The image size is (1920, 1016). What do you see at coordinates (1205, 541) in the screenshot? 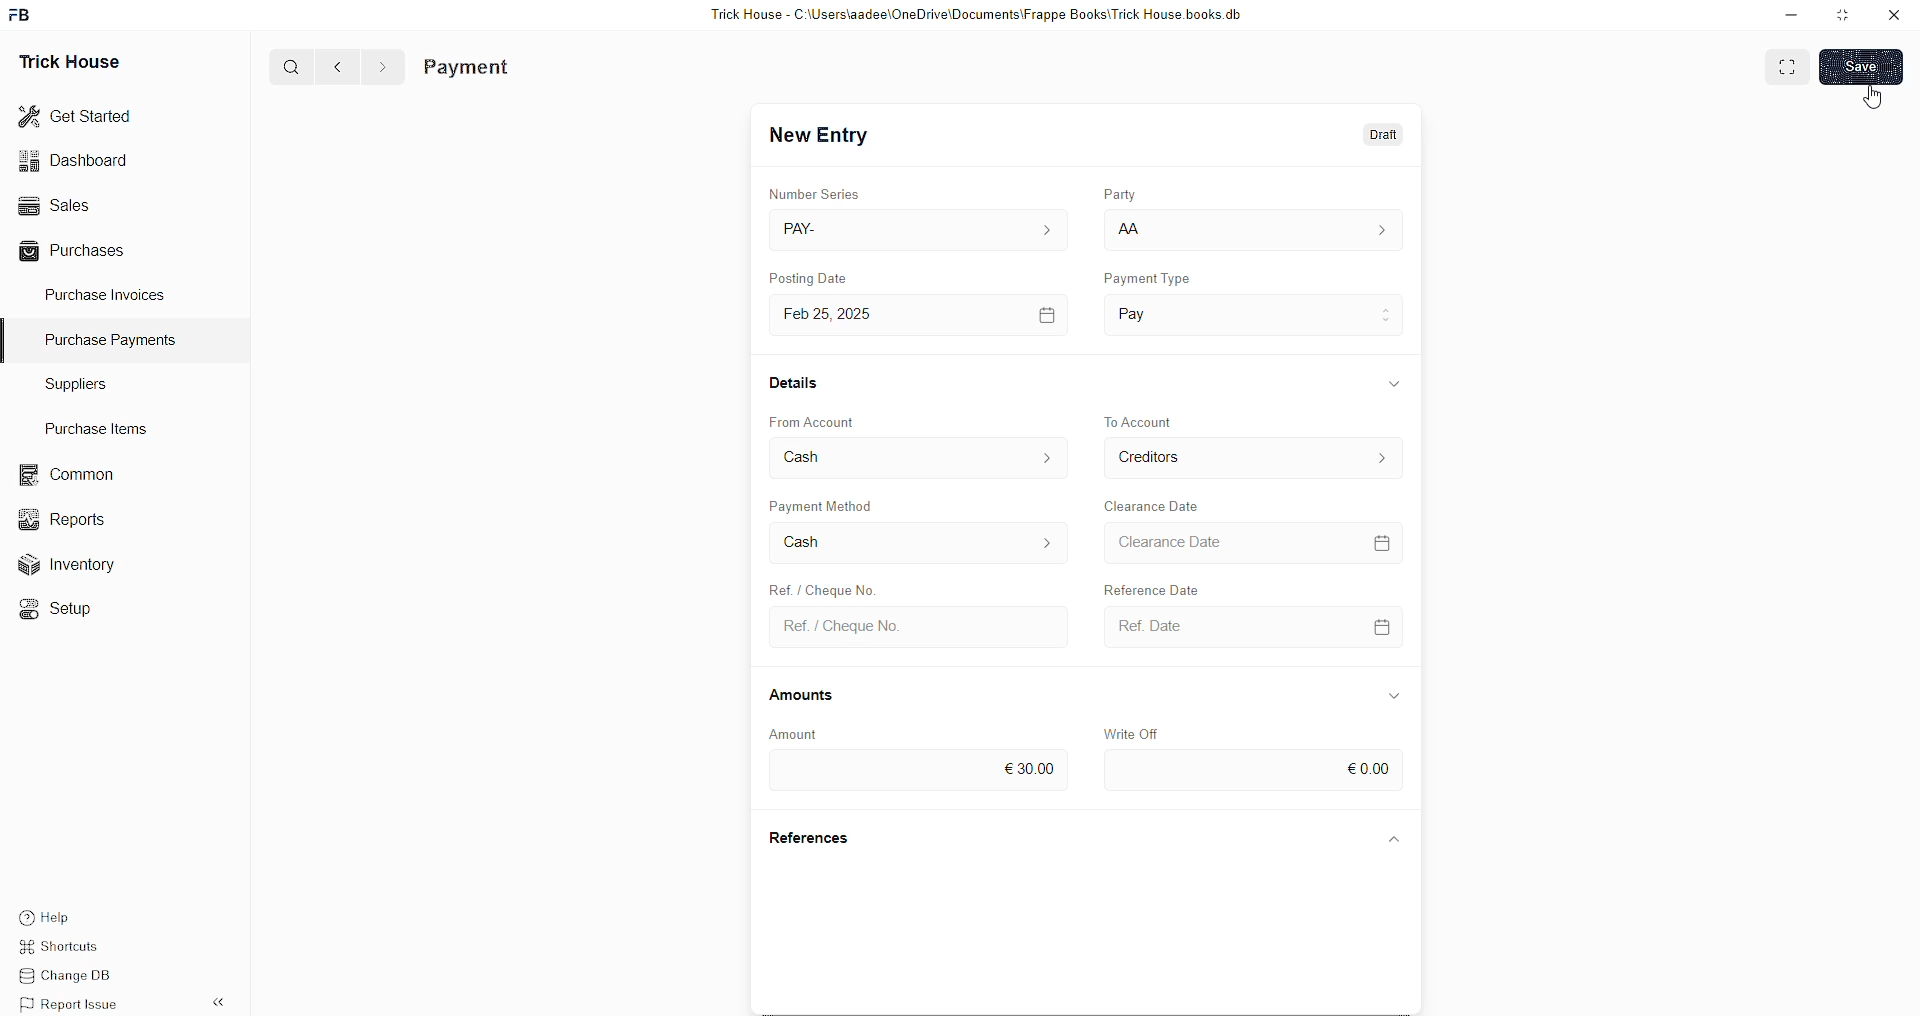
I see `> Clearance Date` at bounding box center [1205, 541].